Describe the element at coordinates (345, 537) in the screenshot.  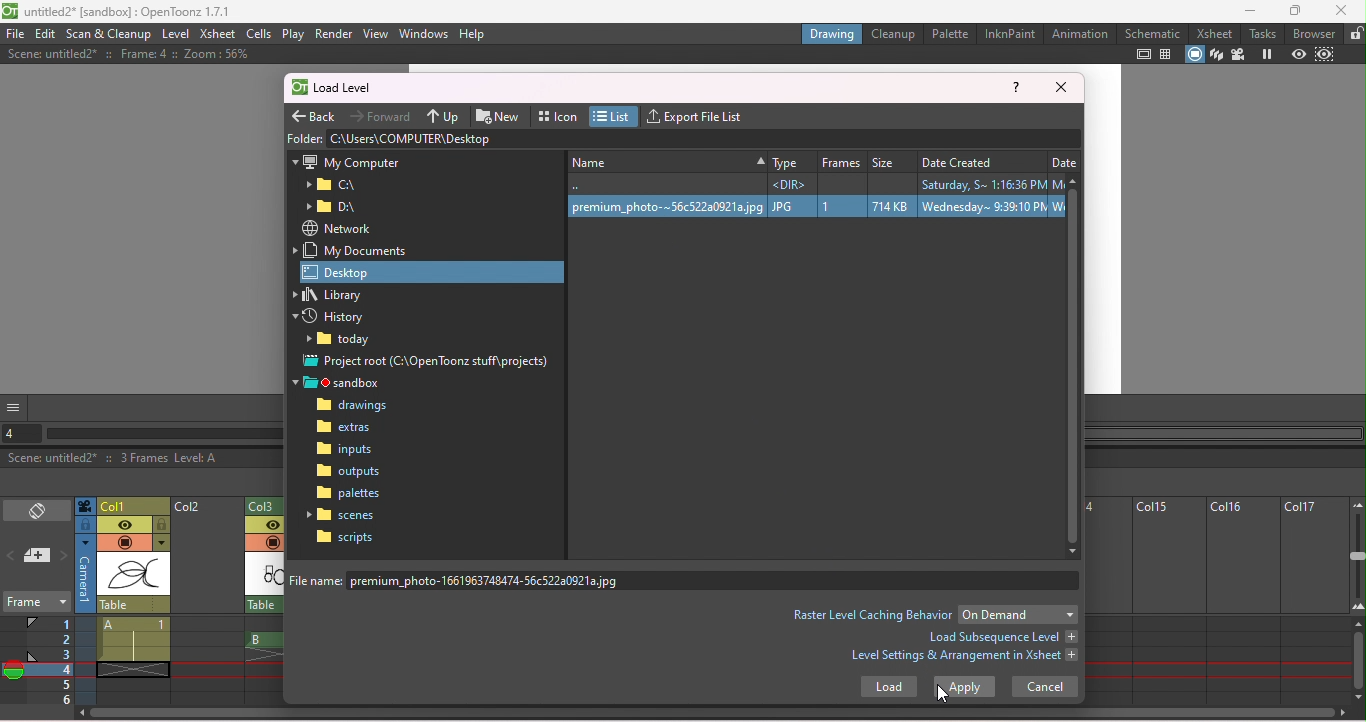
I see `Scripts ` at that location.